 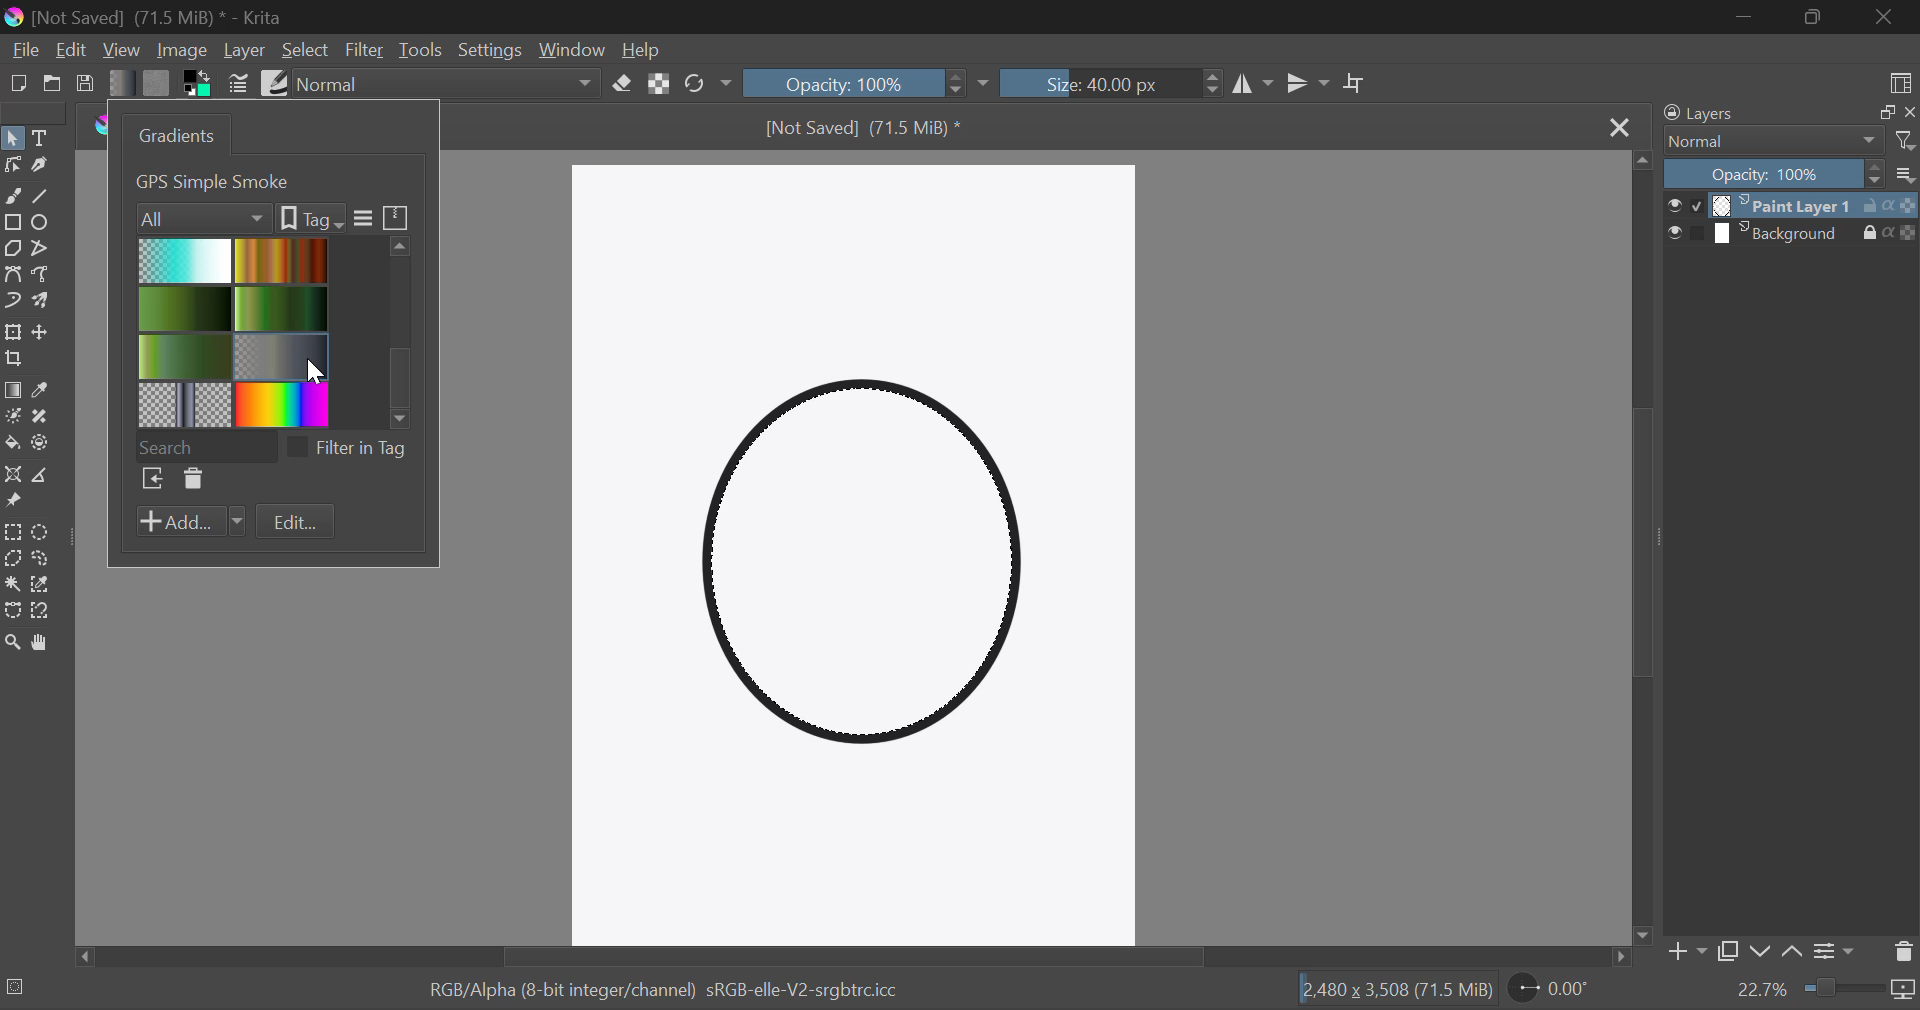 I want to click on [Not Saved] (71.5 MiB) *, so click(x=863, y=129).